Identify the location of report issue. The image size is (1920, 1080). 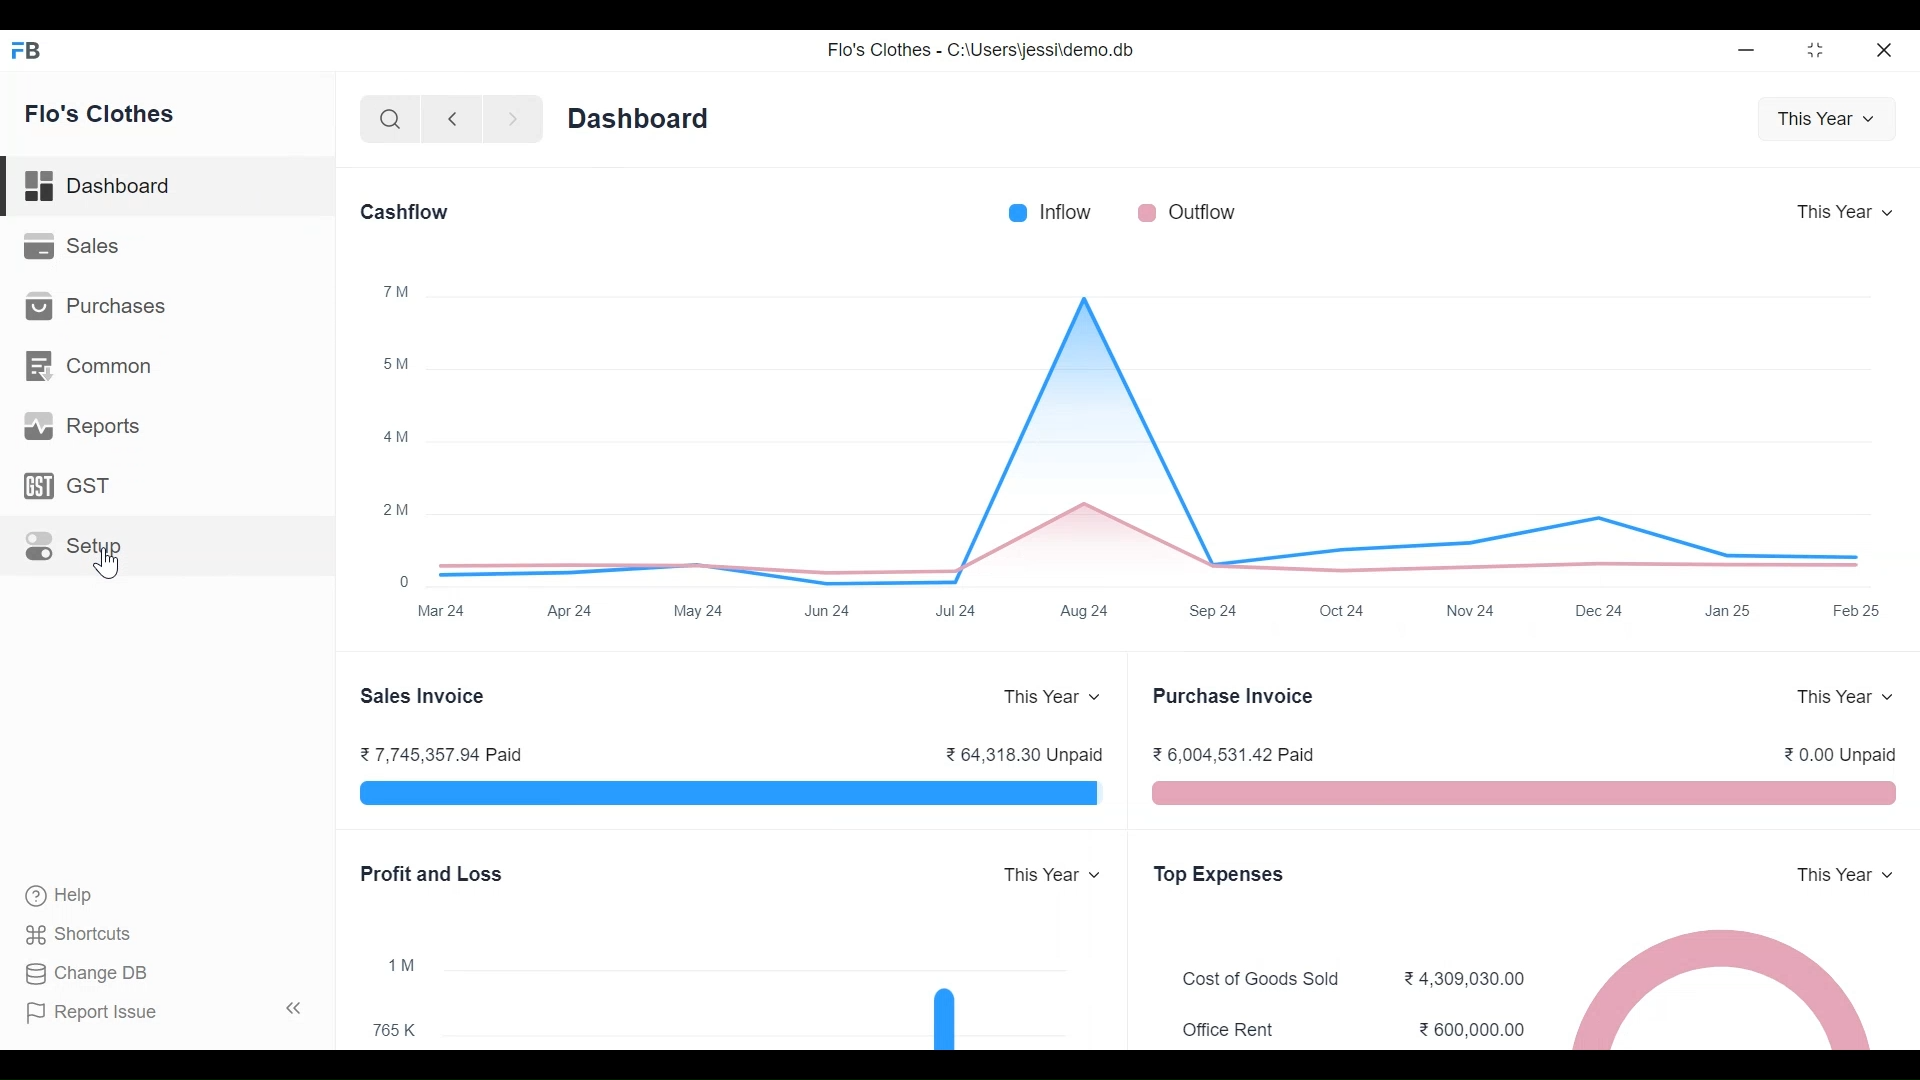
(92, 1013).